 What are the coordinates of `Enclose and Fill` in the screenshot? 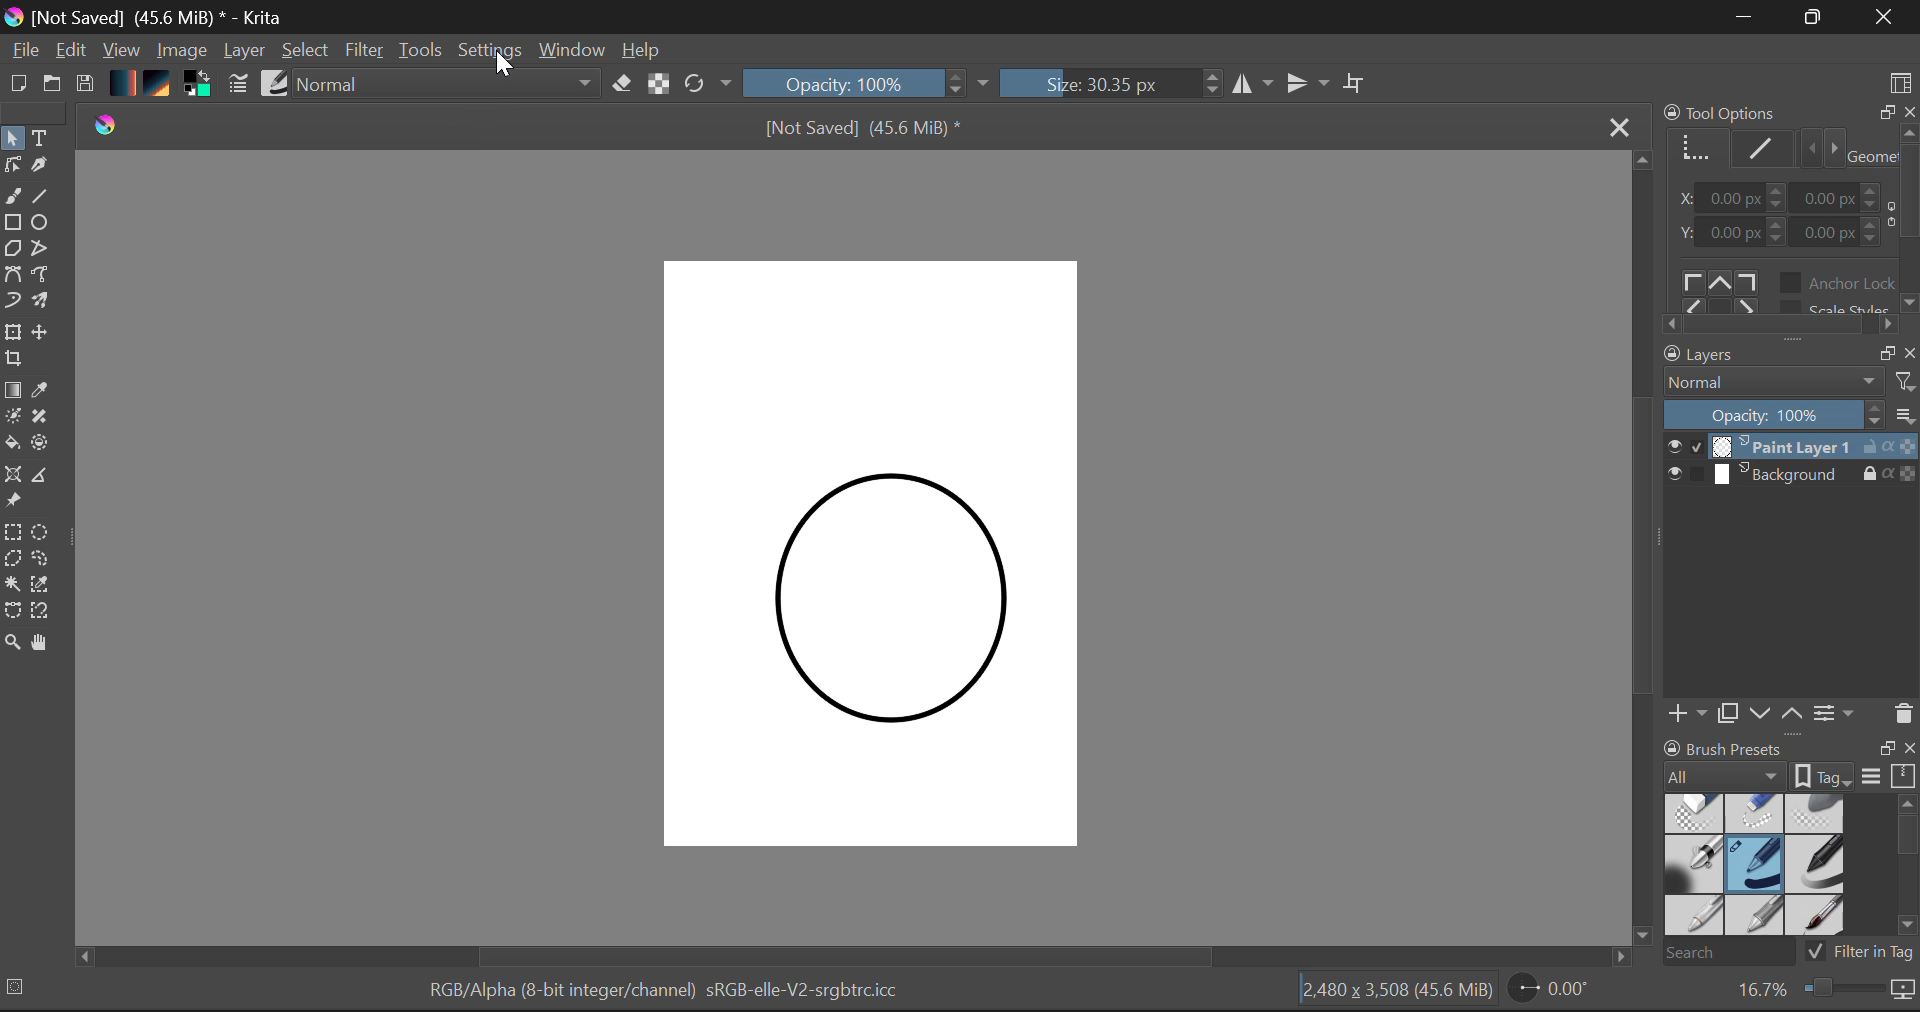 It's located at (46, 447).